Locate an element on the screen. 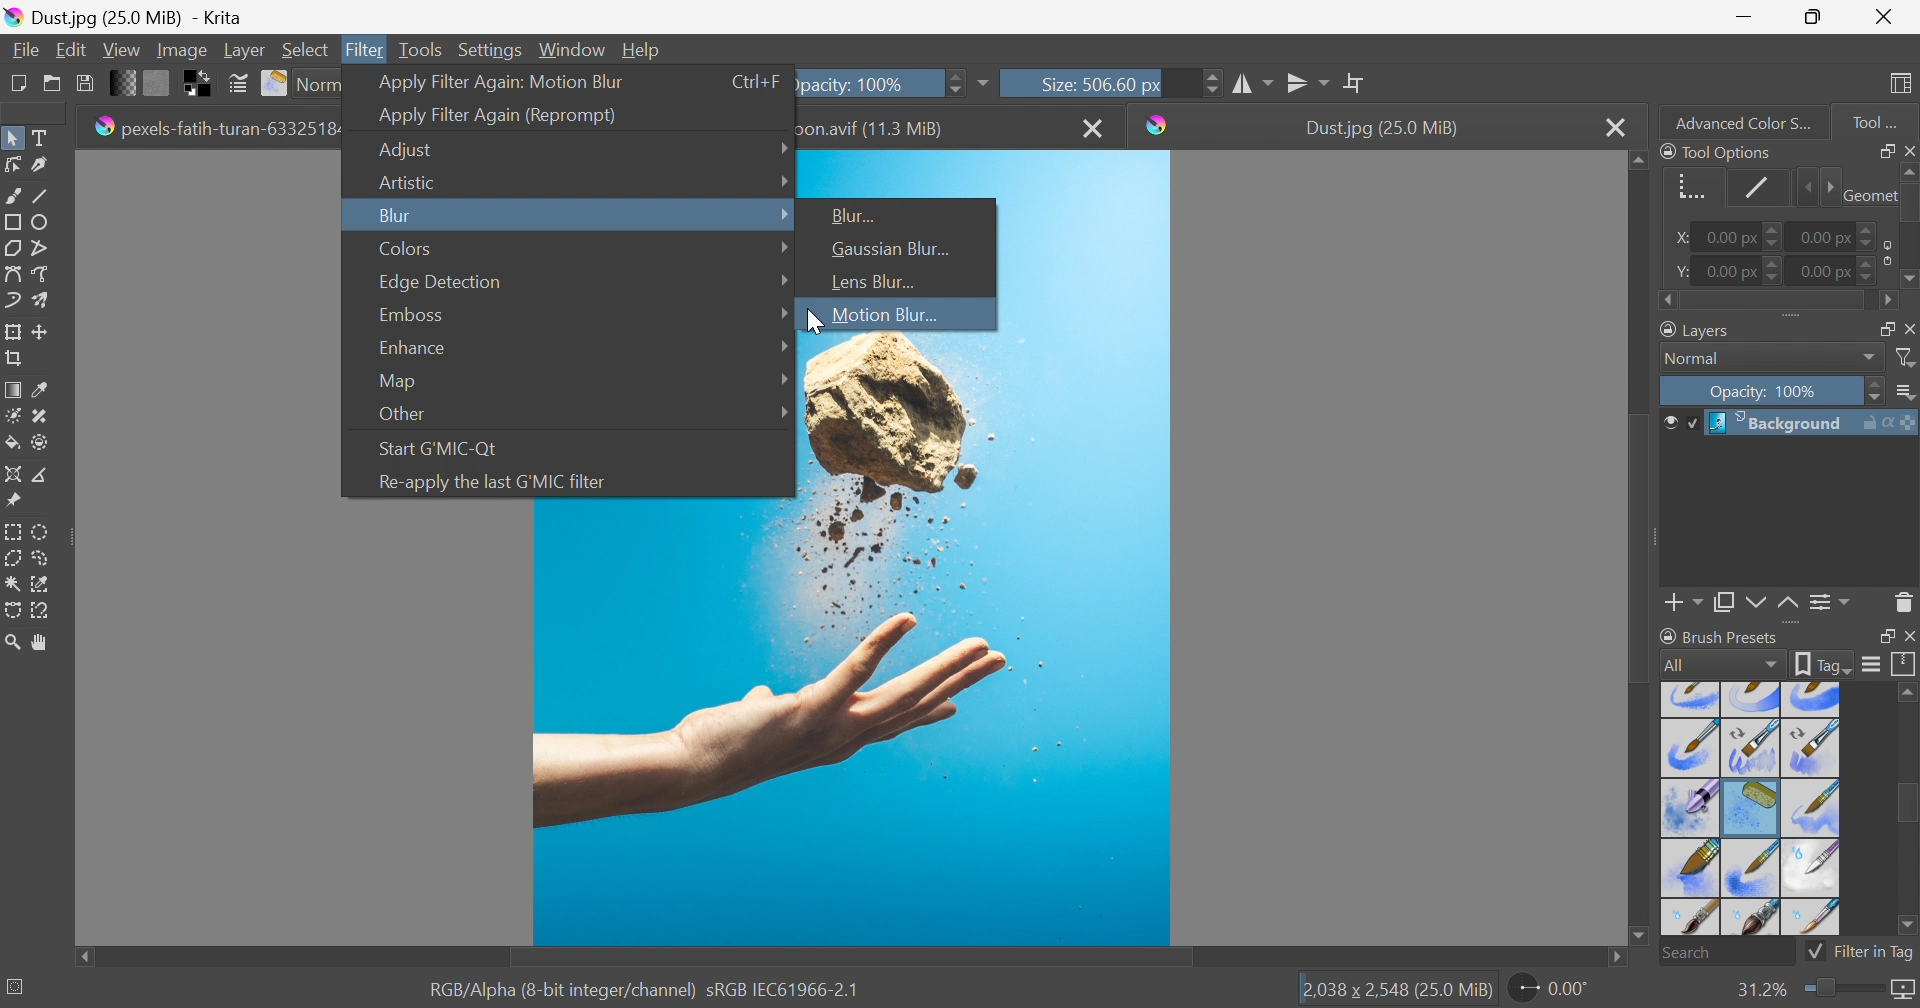  Image is located at coordinates (180, 49).